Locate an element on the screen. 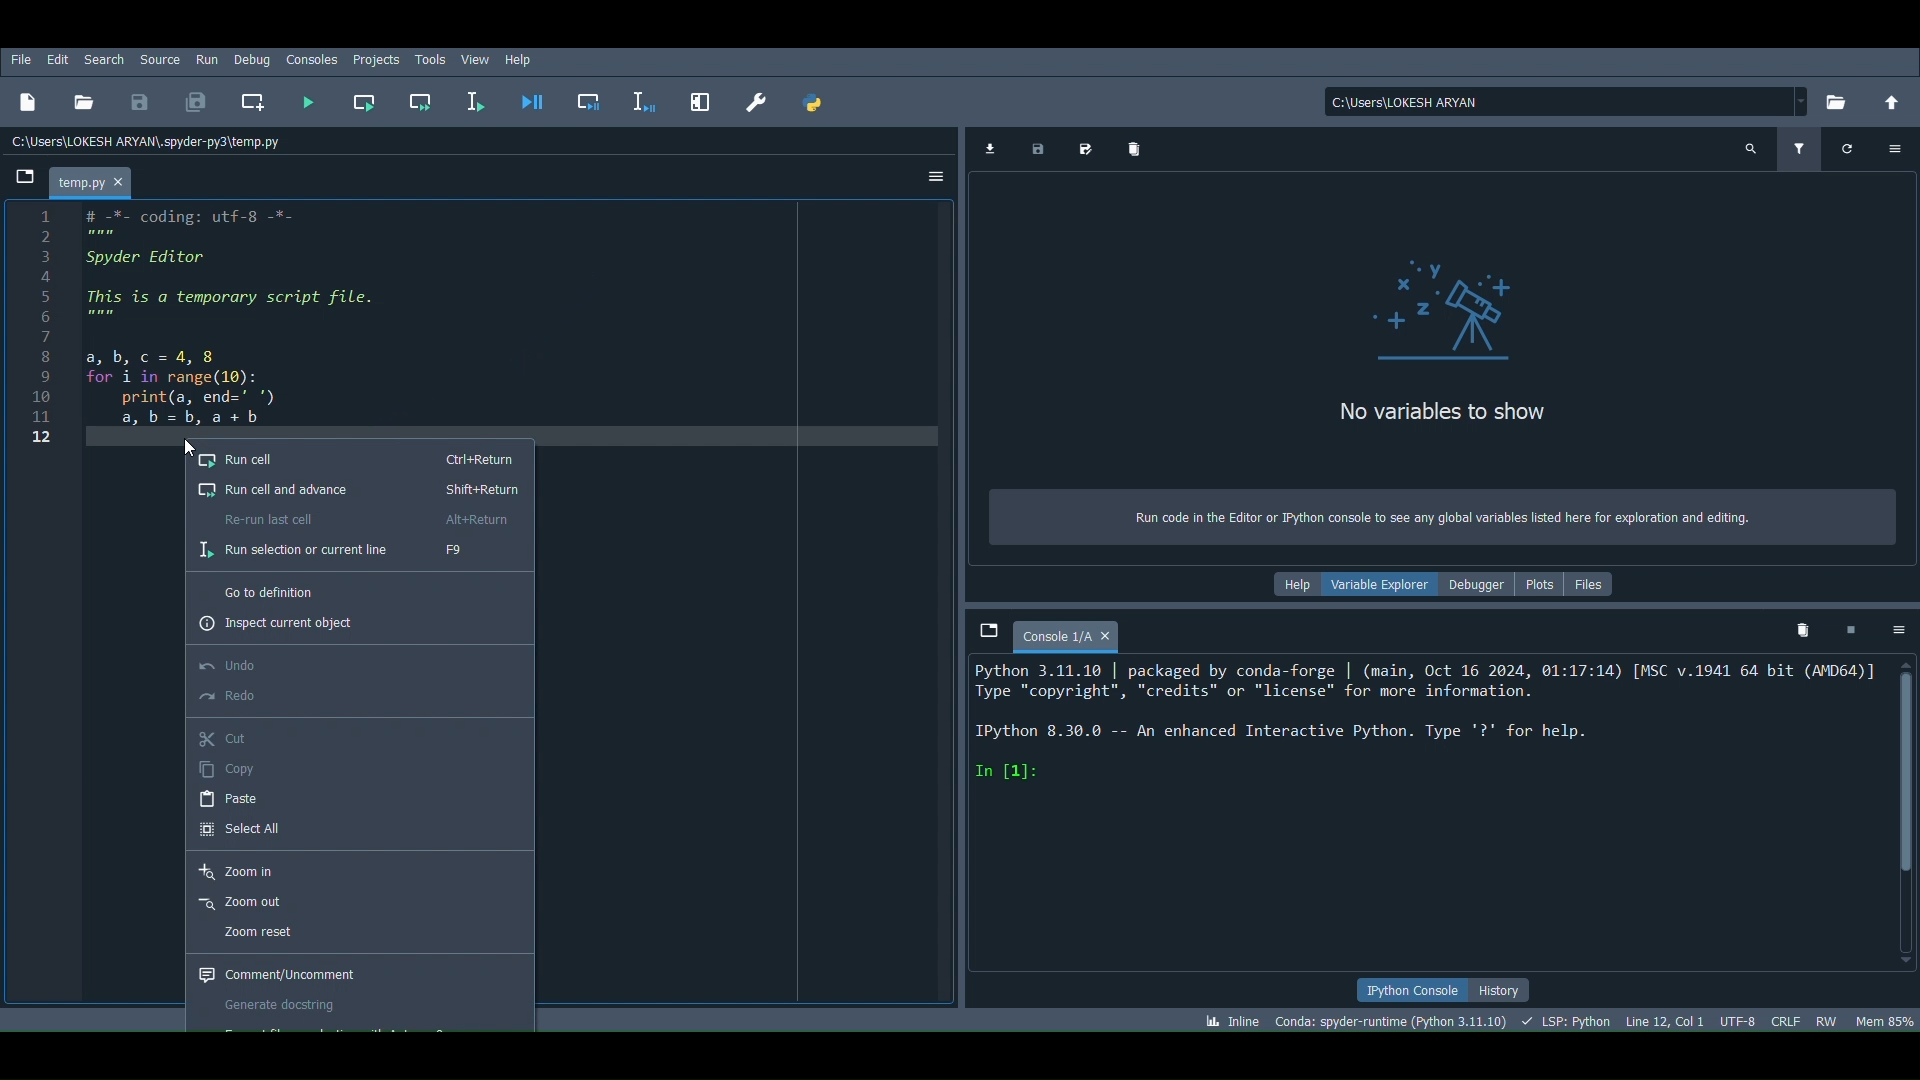 The image size is (1920, 1080). Change to parent directory is located at coordinates (1891, 103).